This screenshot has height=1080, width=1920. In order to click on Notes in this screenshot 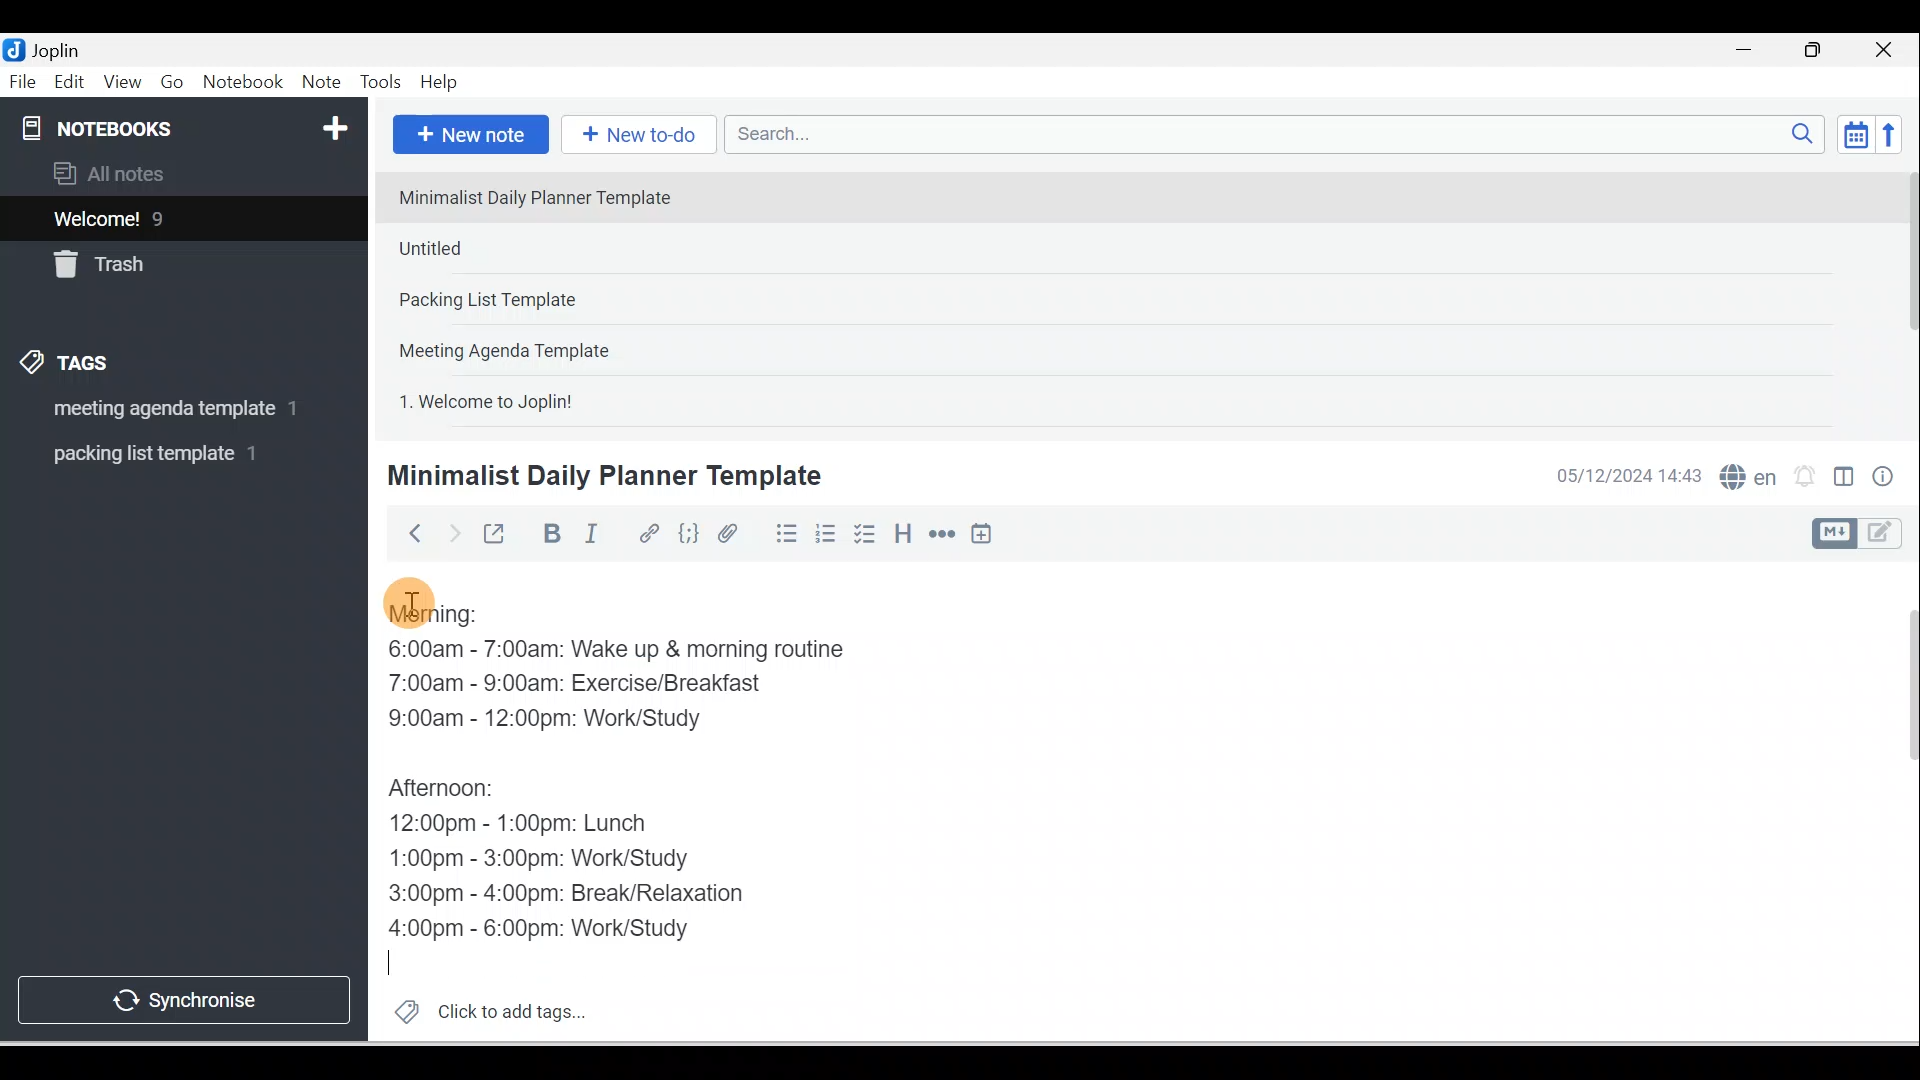, I will do `click(169, 214)`.